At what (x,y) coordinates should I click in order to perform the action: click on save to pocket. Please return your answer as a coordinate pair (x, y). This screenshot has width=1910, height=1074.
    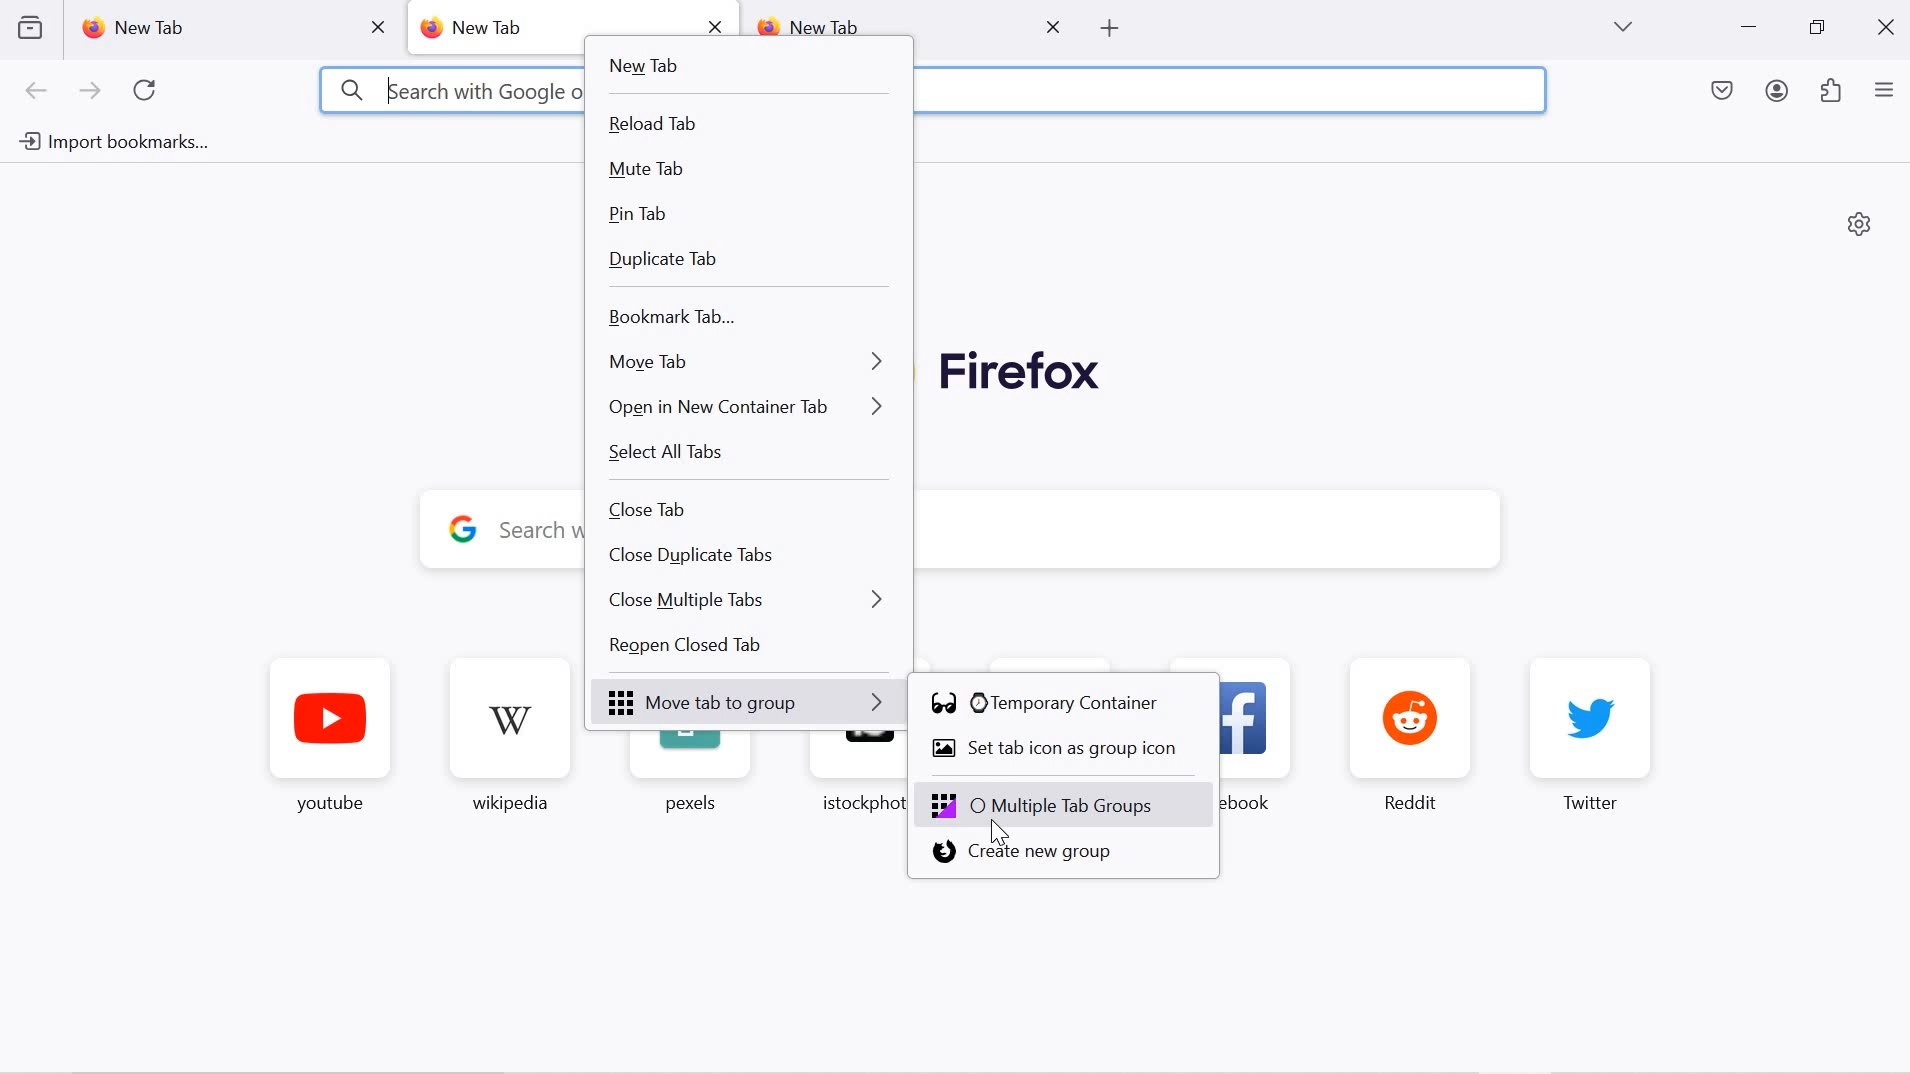
    Looking at the image, I should click on (1724, 93).